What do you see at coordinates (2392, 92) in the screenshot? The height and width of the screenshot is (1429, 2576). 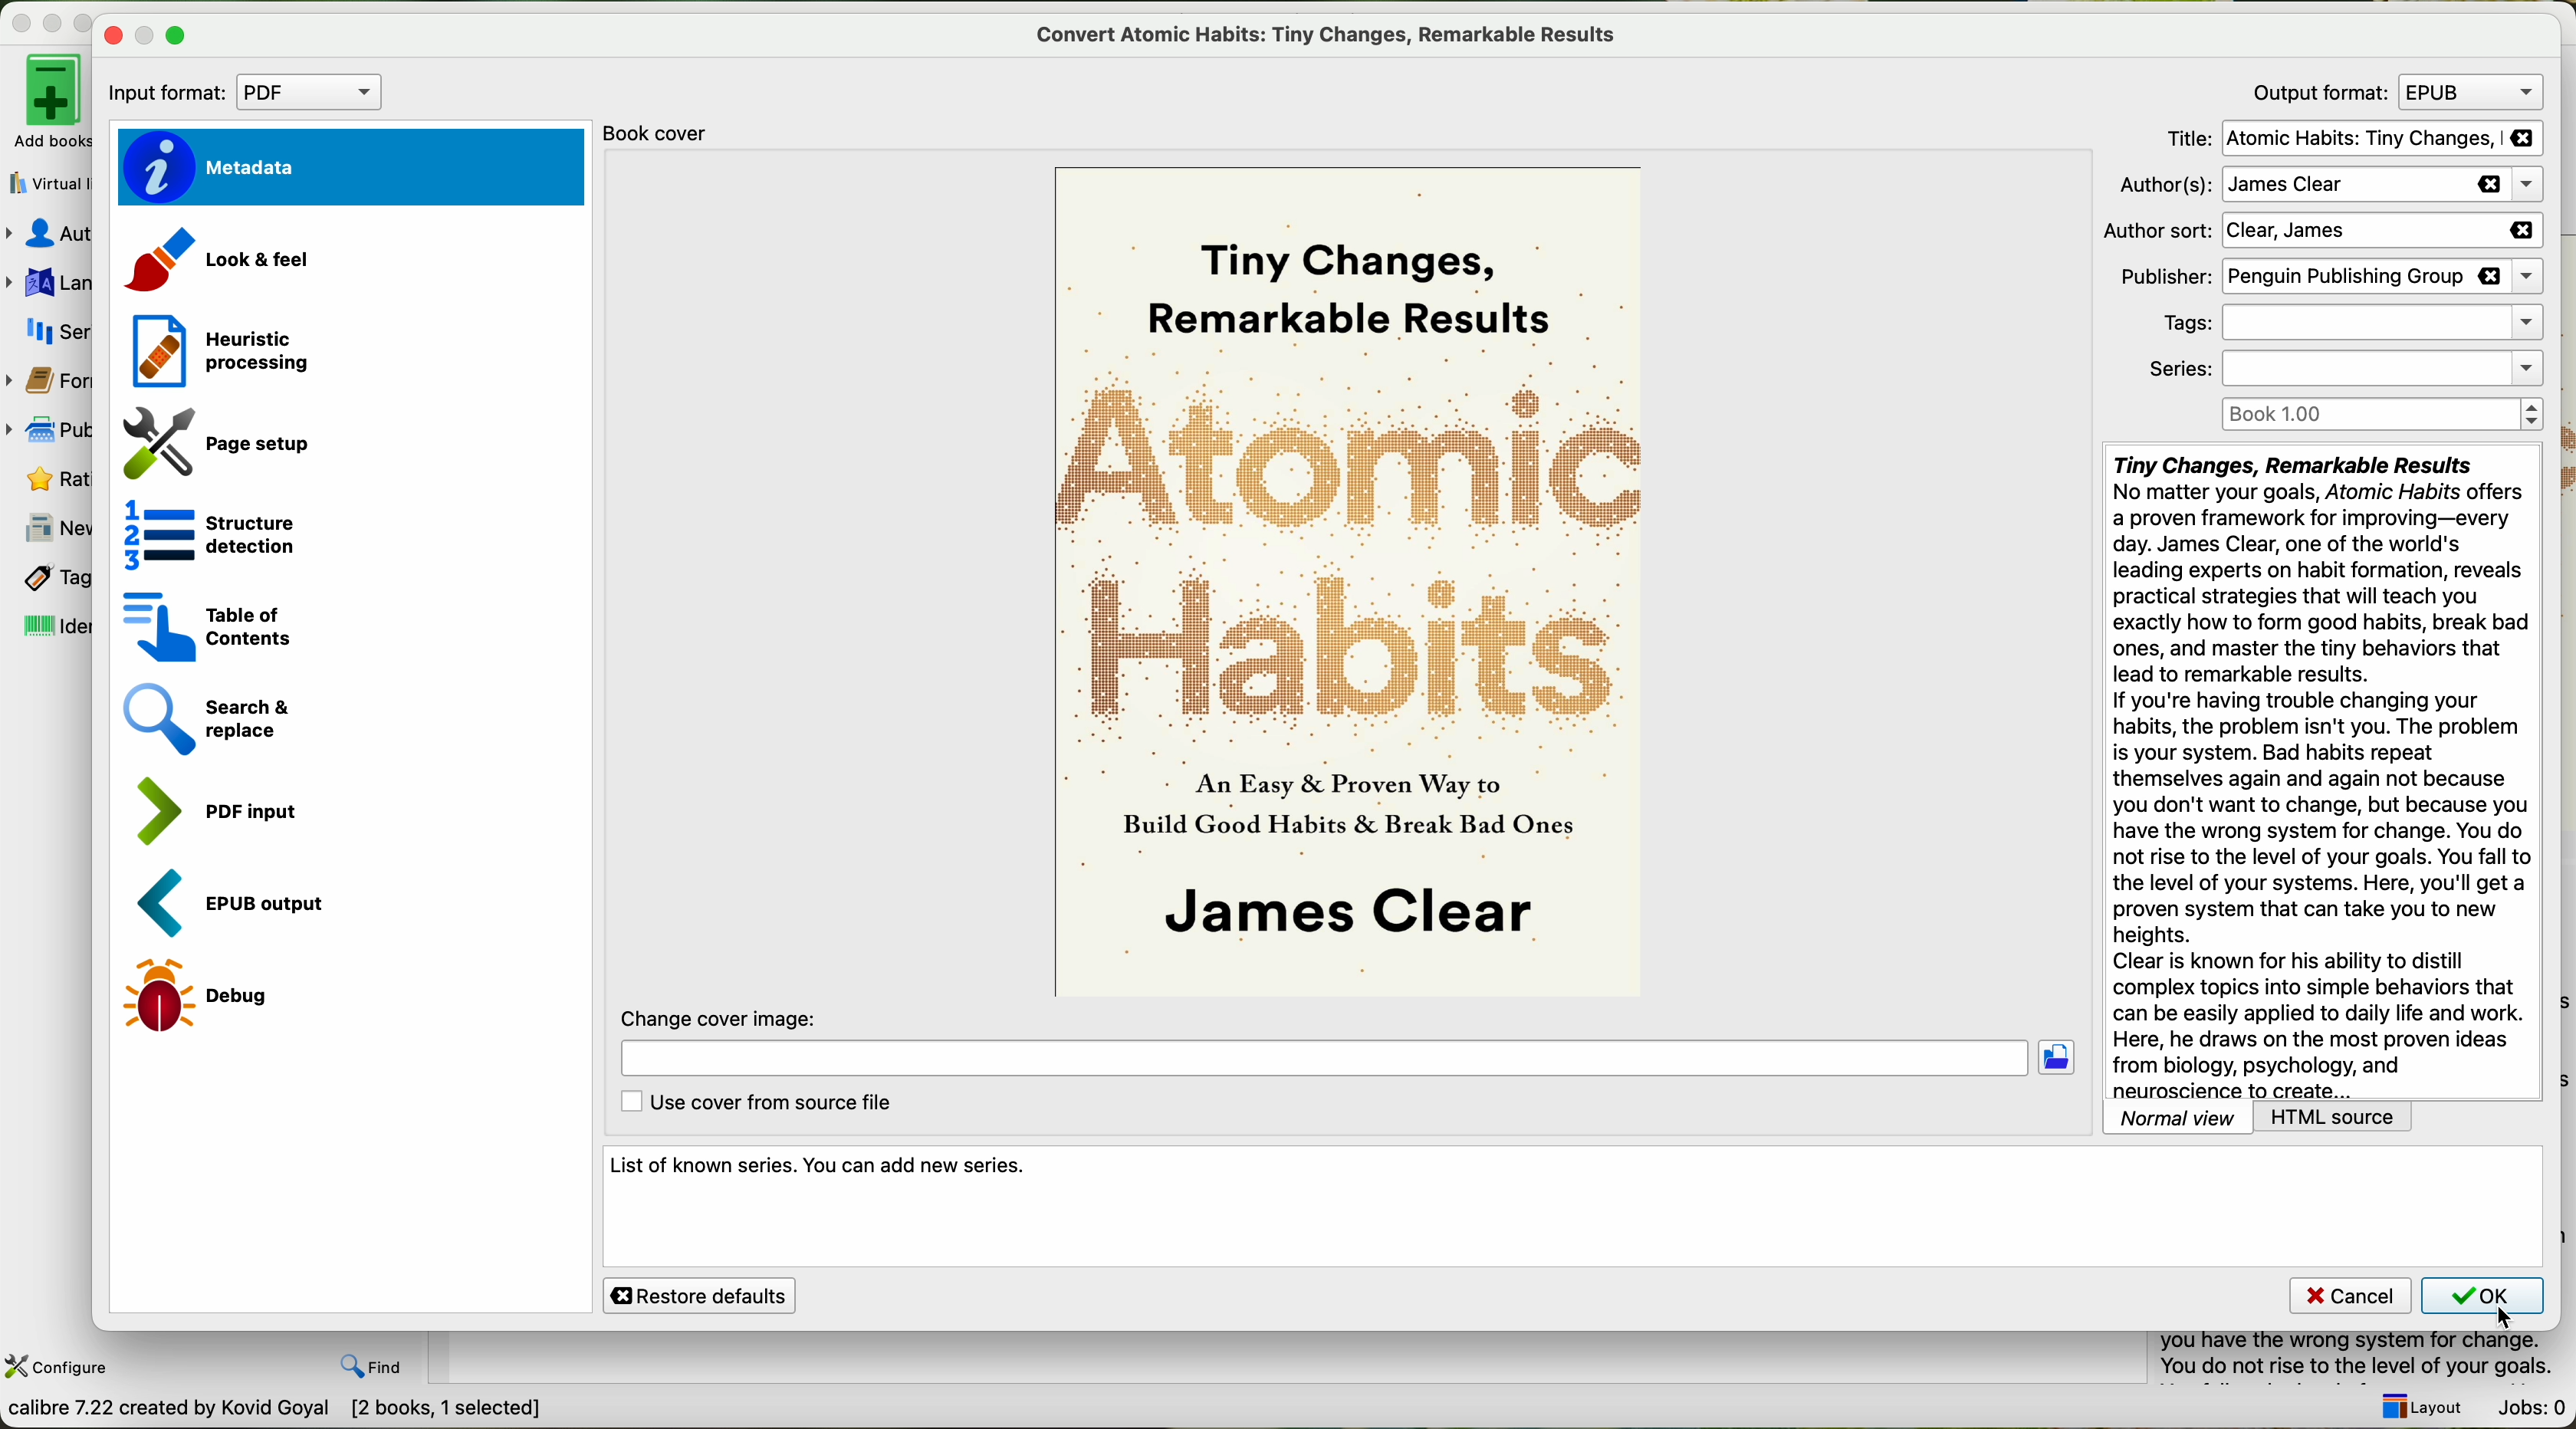 I see `output format: EPUB` at bounding box center [2392, 92].